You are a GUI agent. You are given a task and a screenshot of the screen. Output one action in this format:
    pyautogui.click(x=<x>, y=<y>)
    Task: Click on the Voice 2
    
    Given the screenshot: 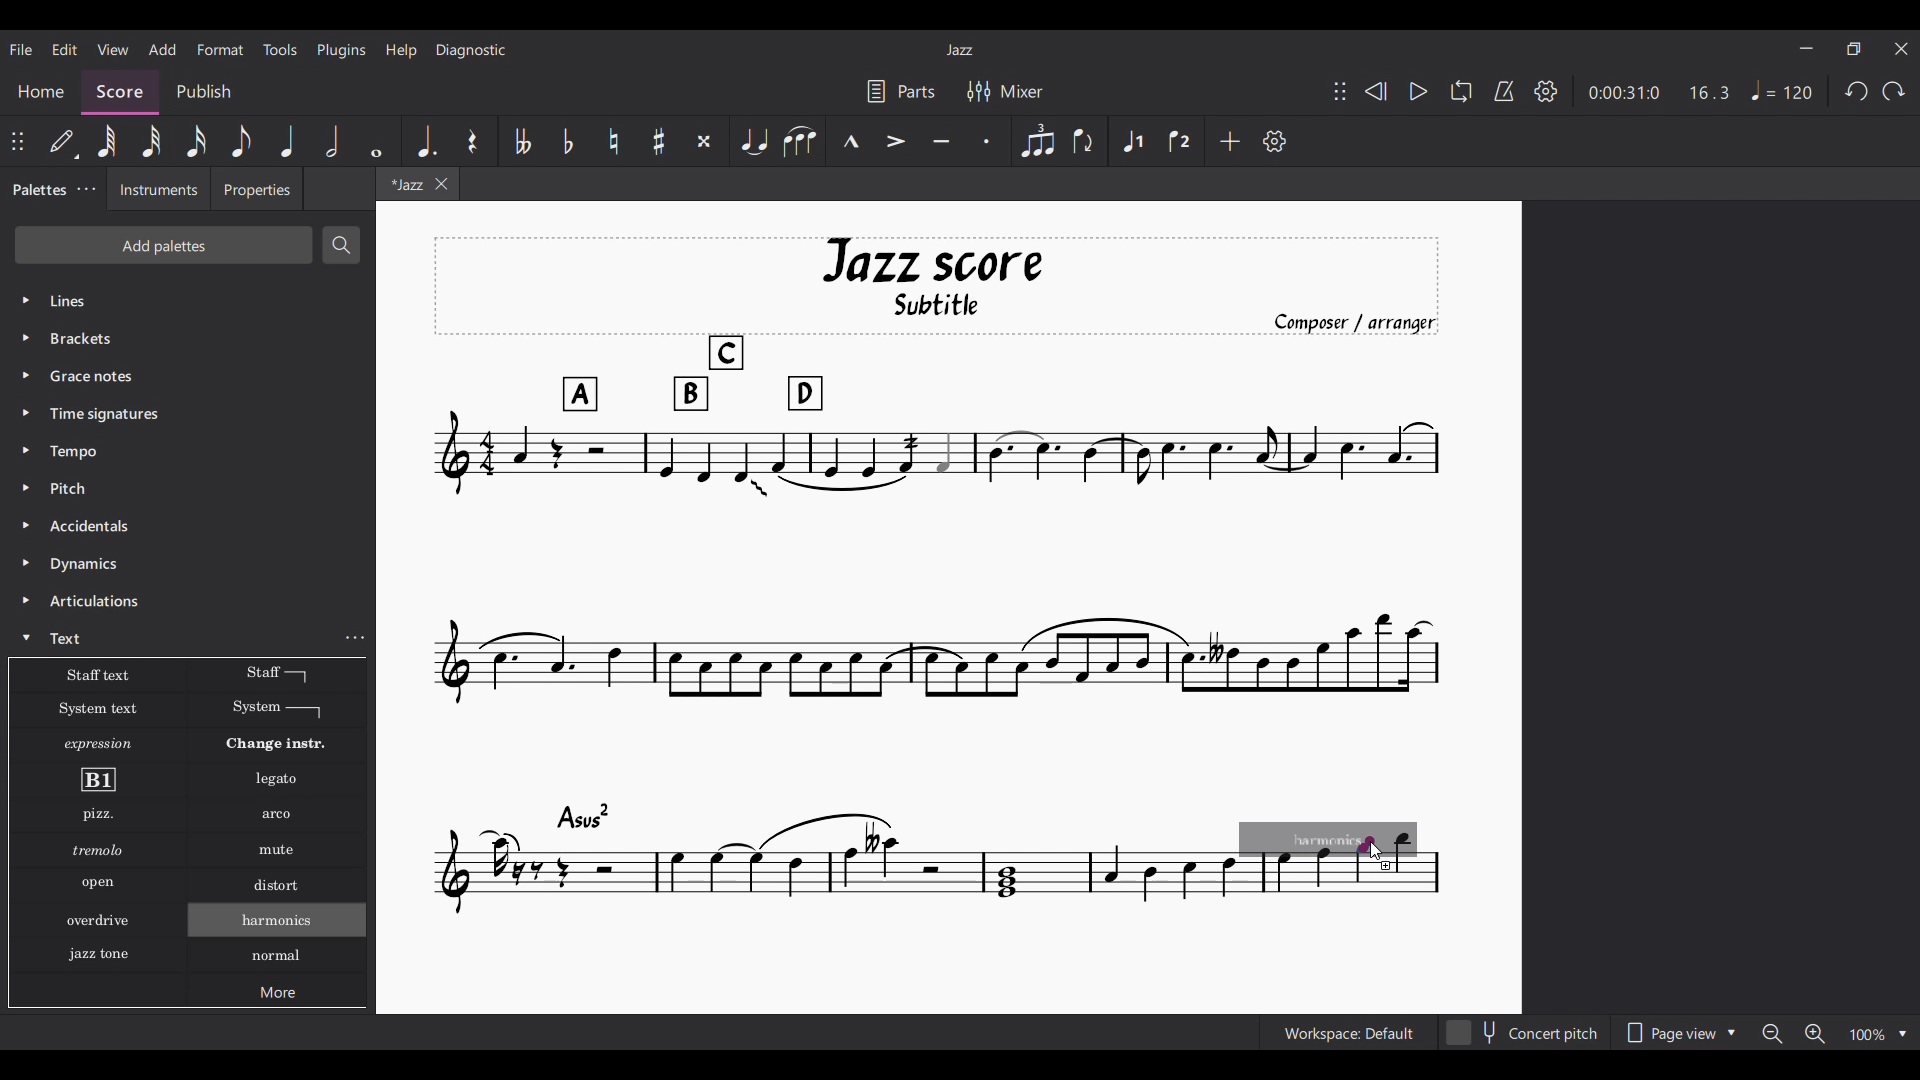 What is the action you would take?
    pyautogui.click(x=1180, y=140)
    